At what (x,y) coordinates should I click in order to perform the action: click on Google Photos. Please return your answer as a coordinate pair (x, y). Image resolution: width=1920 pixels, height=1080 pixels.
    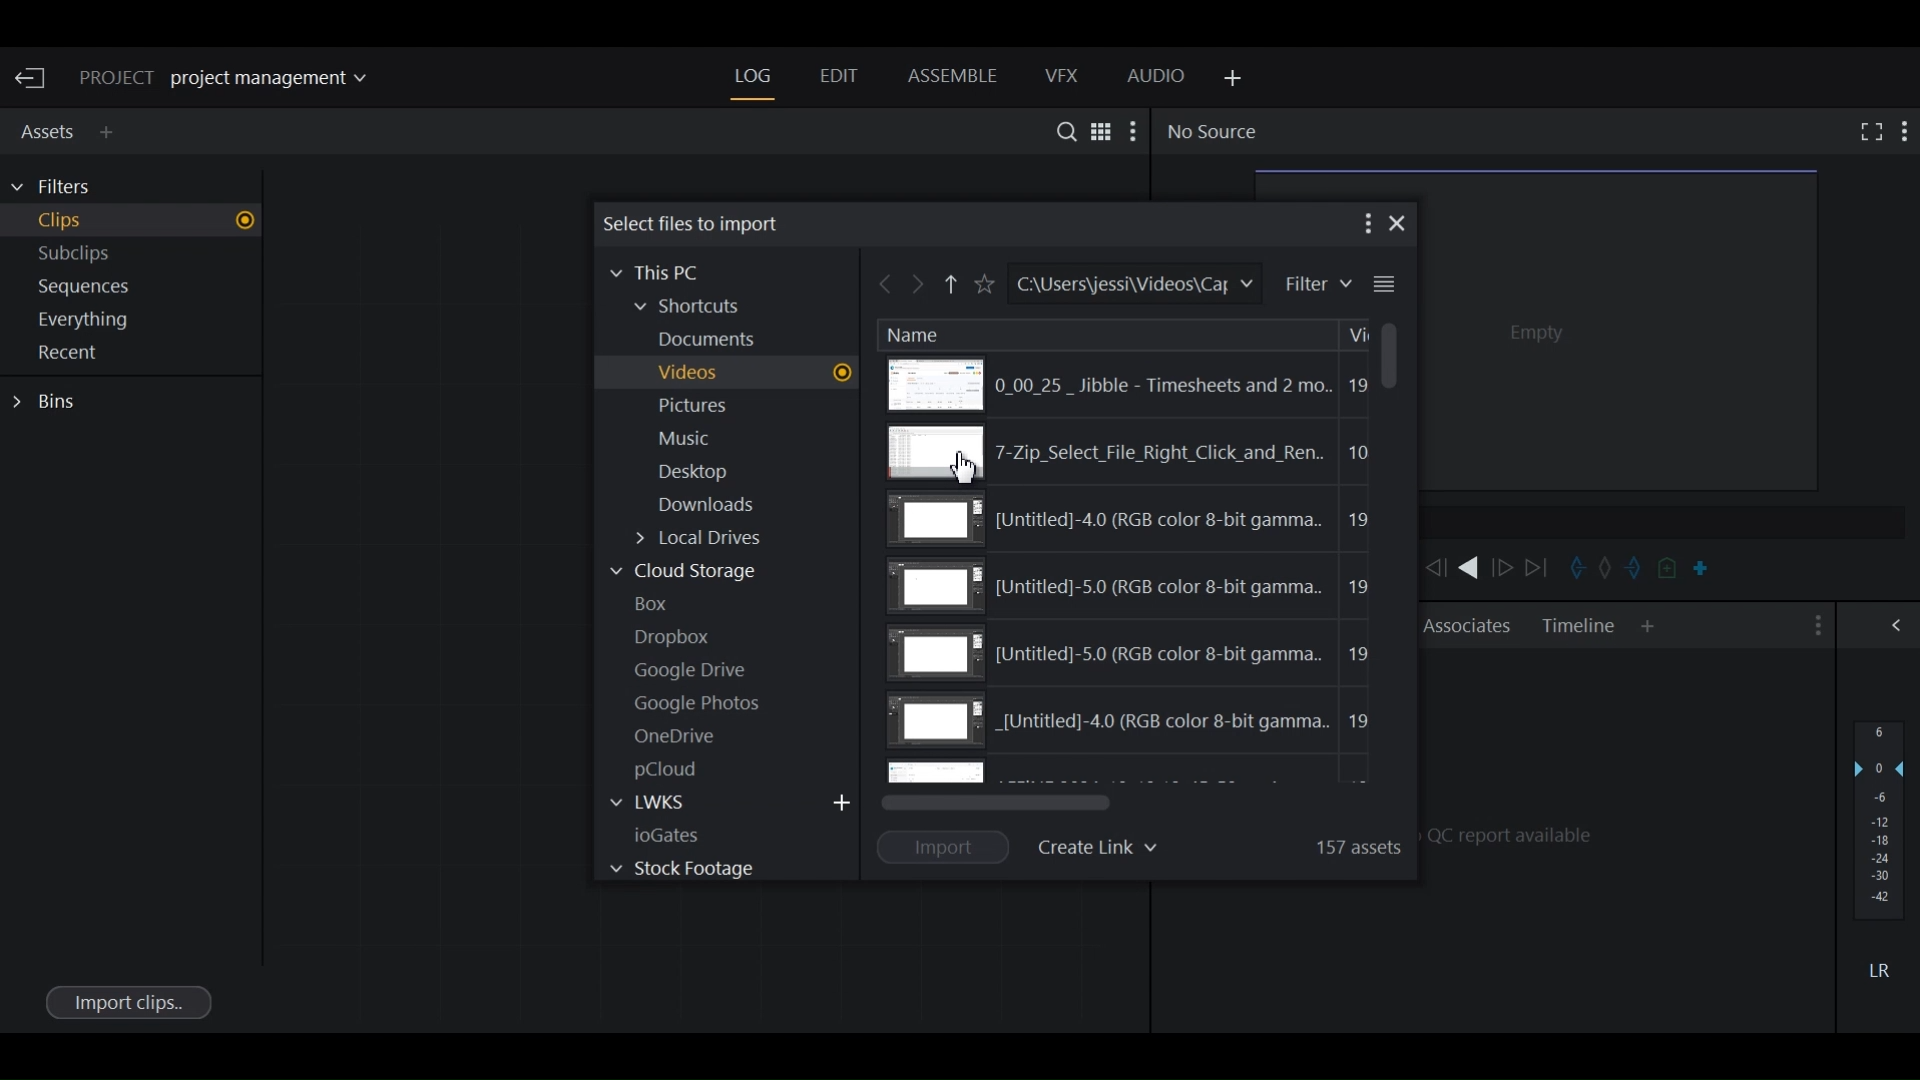
    Looking at the image, I should click on (703, 703).